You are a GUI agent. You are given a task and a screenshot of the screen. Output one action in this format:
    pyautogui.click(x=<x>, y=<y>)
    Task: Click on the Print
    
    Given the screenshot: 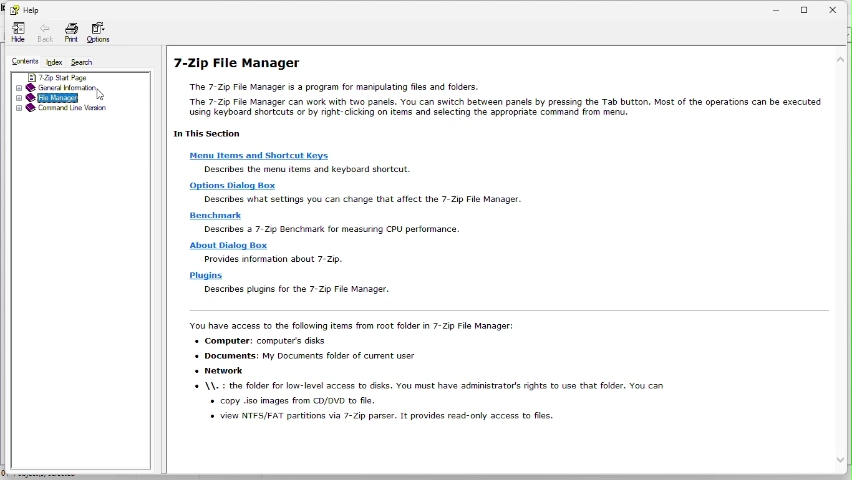 What is the action you would take?
    pyautogui.click(x=69, y=34)
    